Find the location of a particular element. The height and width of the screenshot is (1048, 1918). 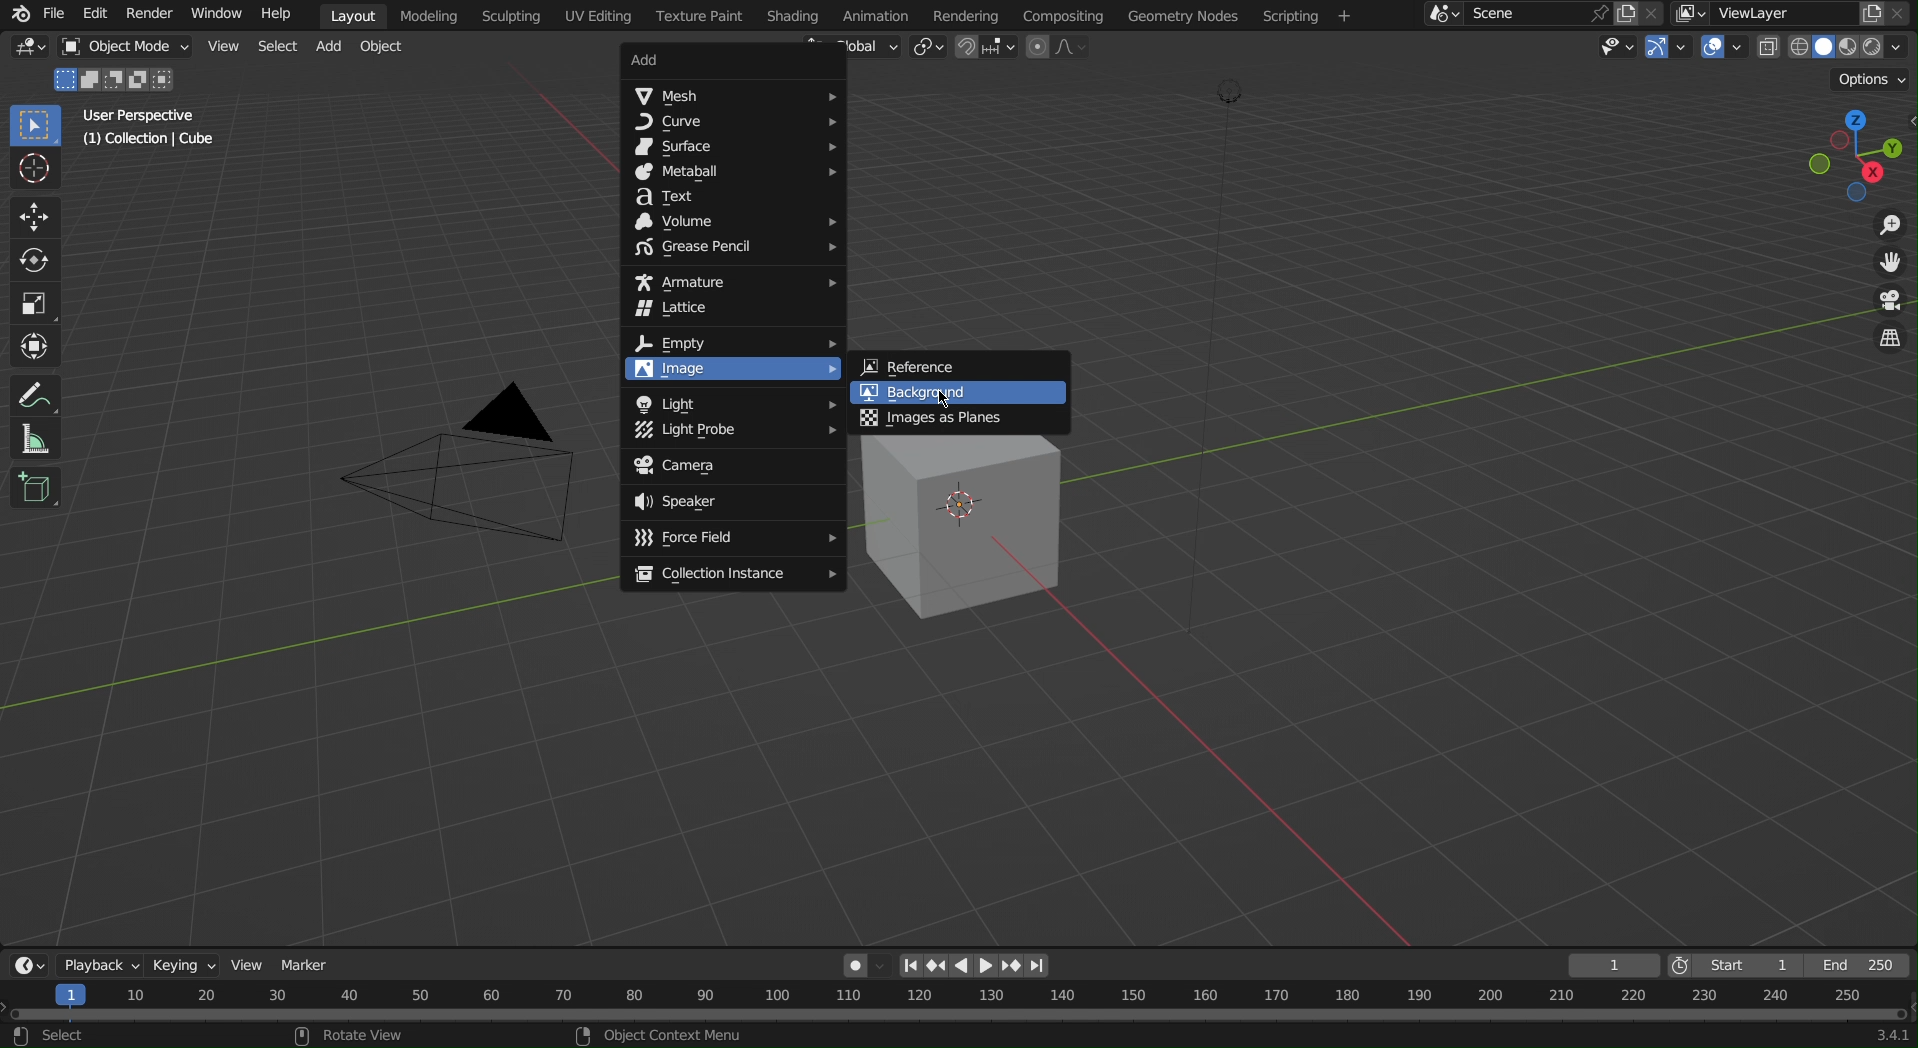

Animation is located at coordinates (877, 14).